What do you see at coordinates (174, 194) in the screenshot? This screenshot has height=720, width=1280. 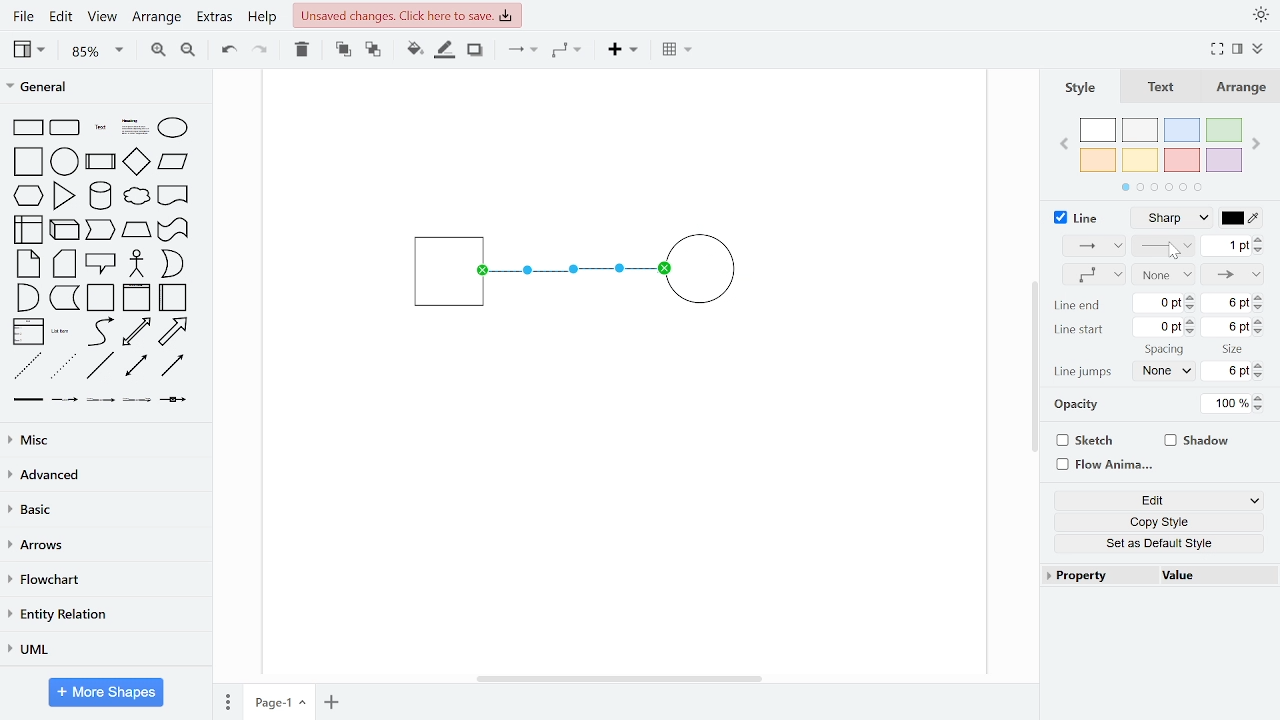 I see `document` at bounding box center [174, 194].